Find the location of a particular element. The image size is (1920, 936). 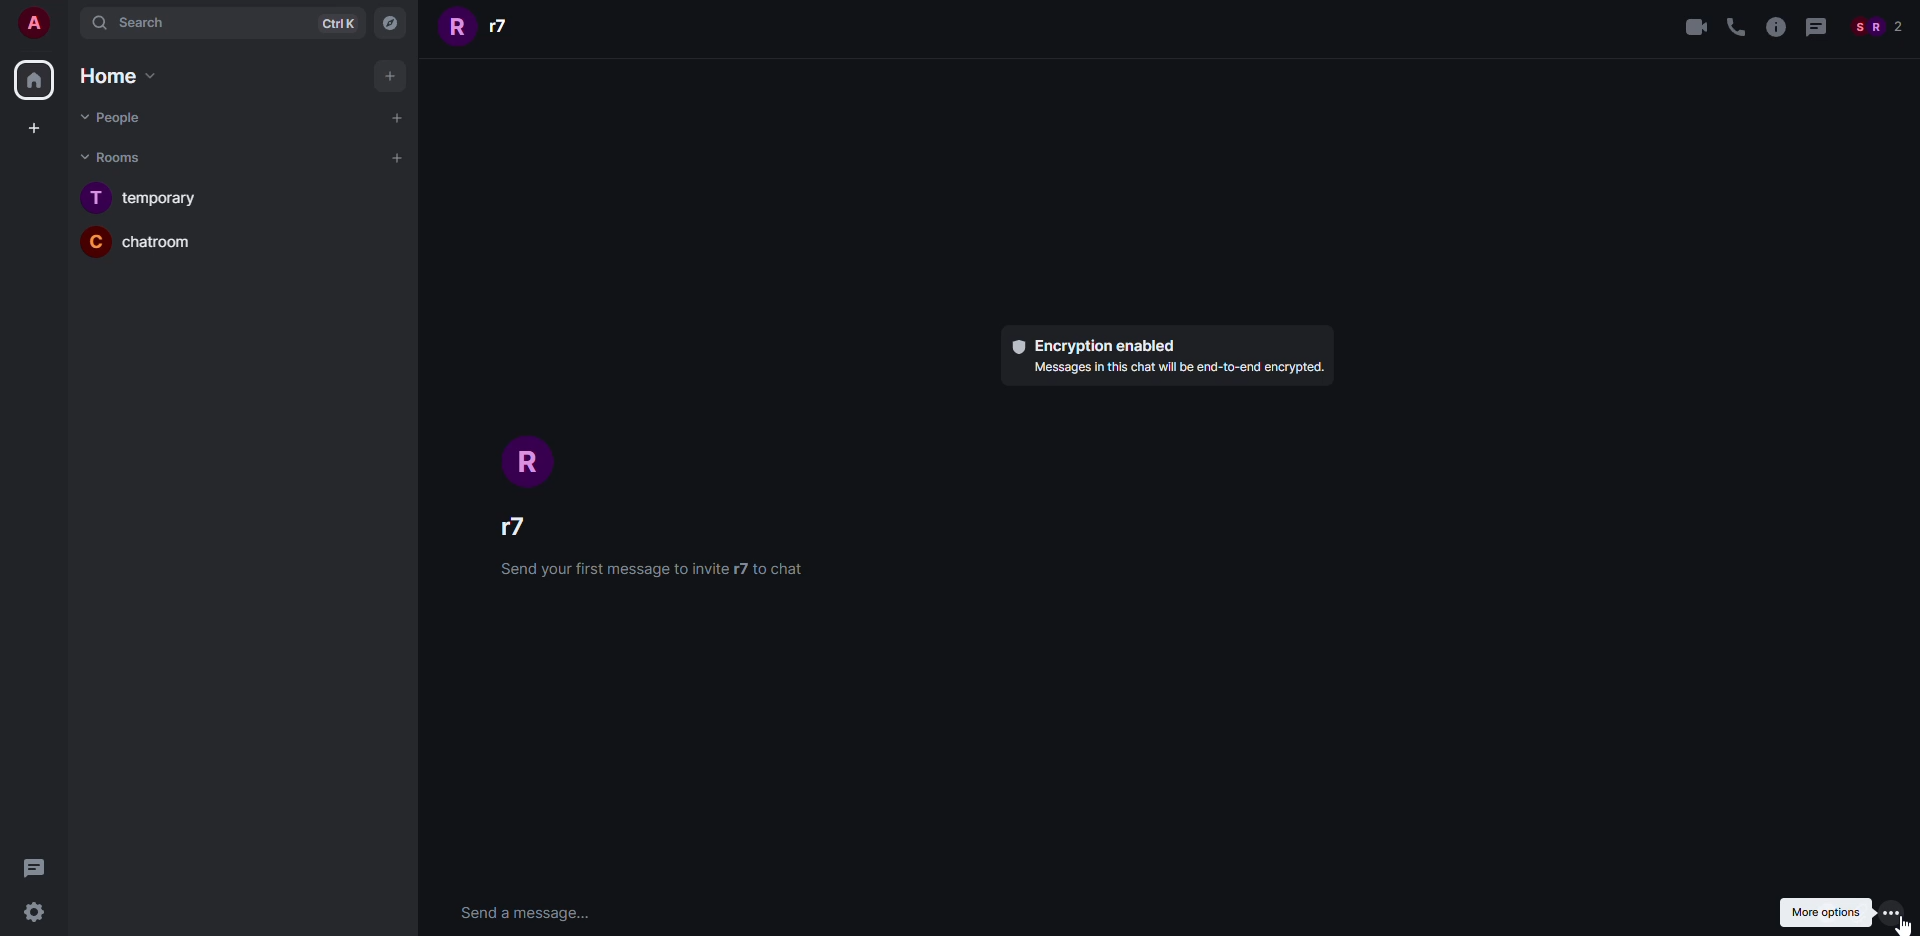

Search is located at coordinates (185, 23).